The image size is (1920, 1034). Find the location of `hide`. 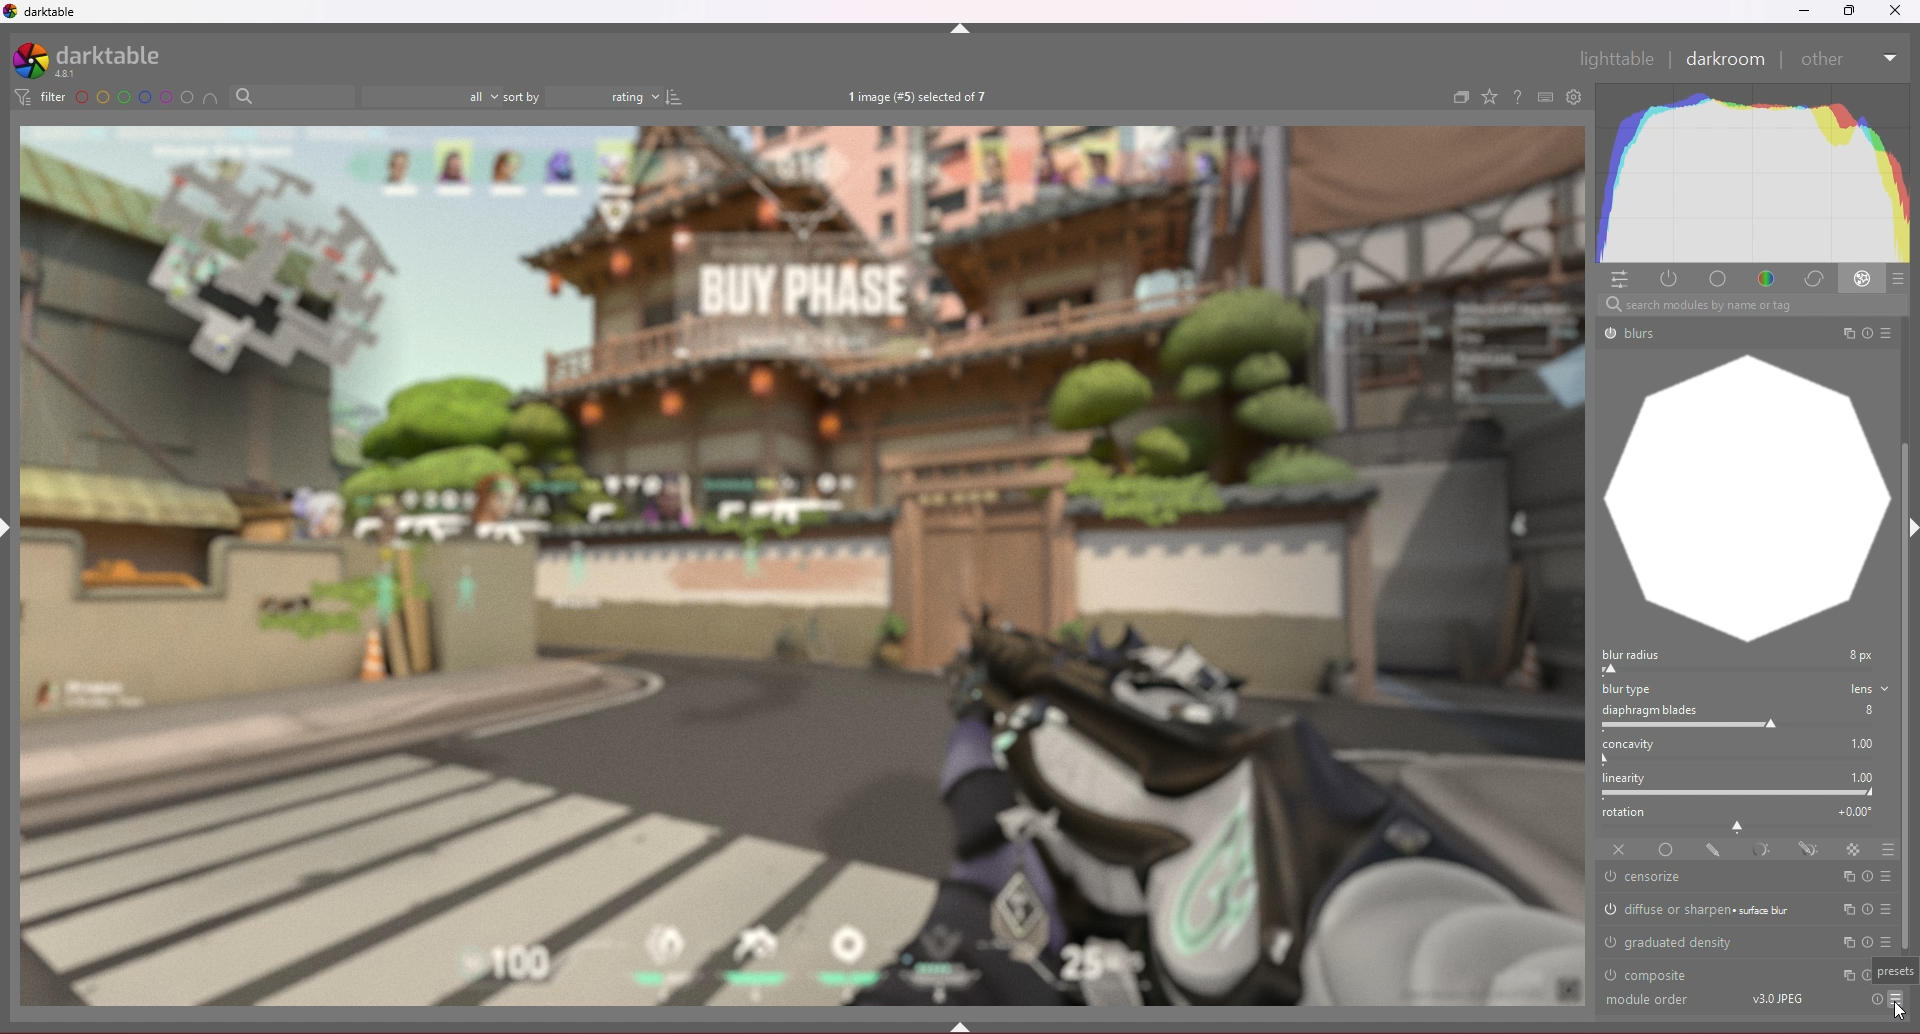

hide is located at coordinates (961, 29).